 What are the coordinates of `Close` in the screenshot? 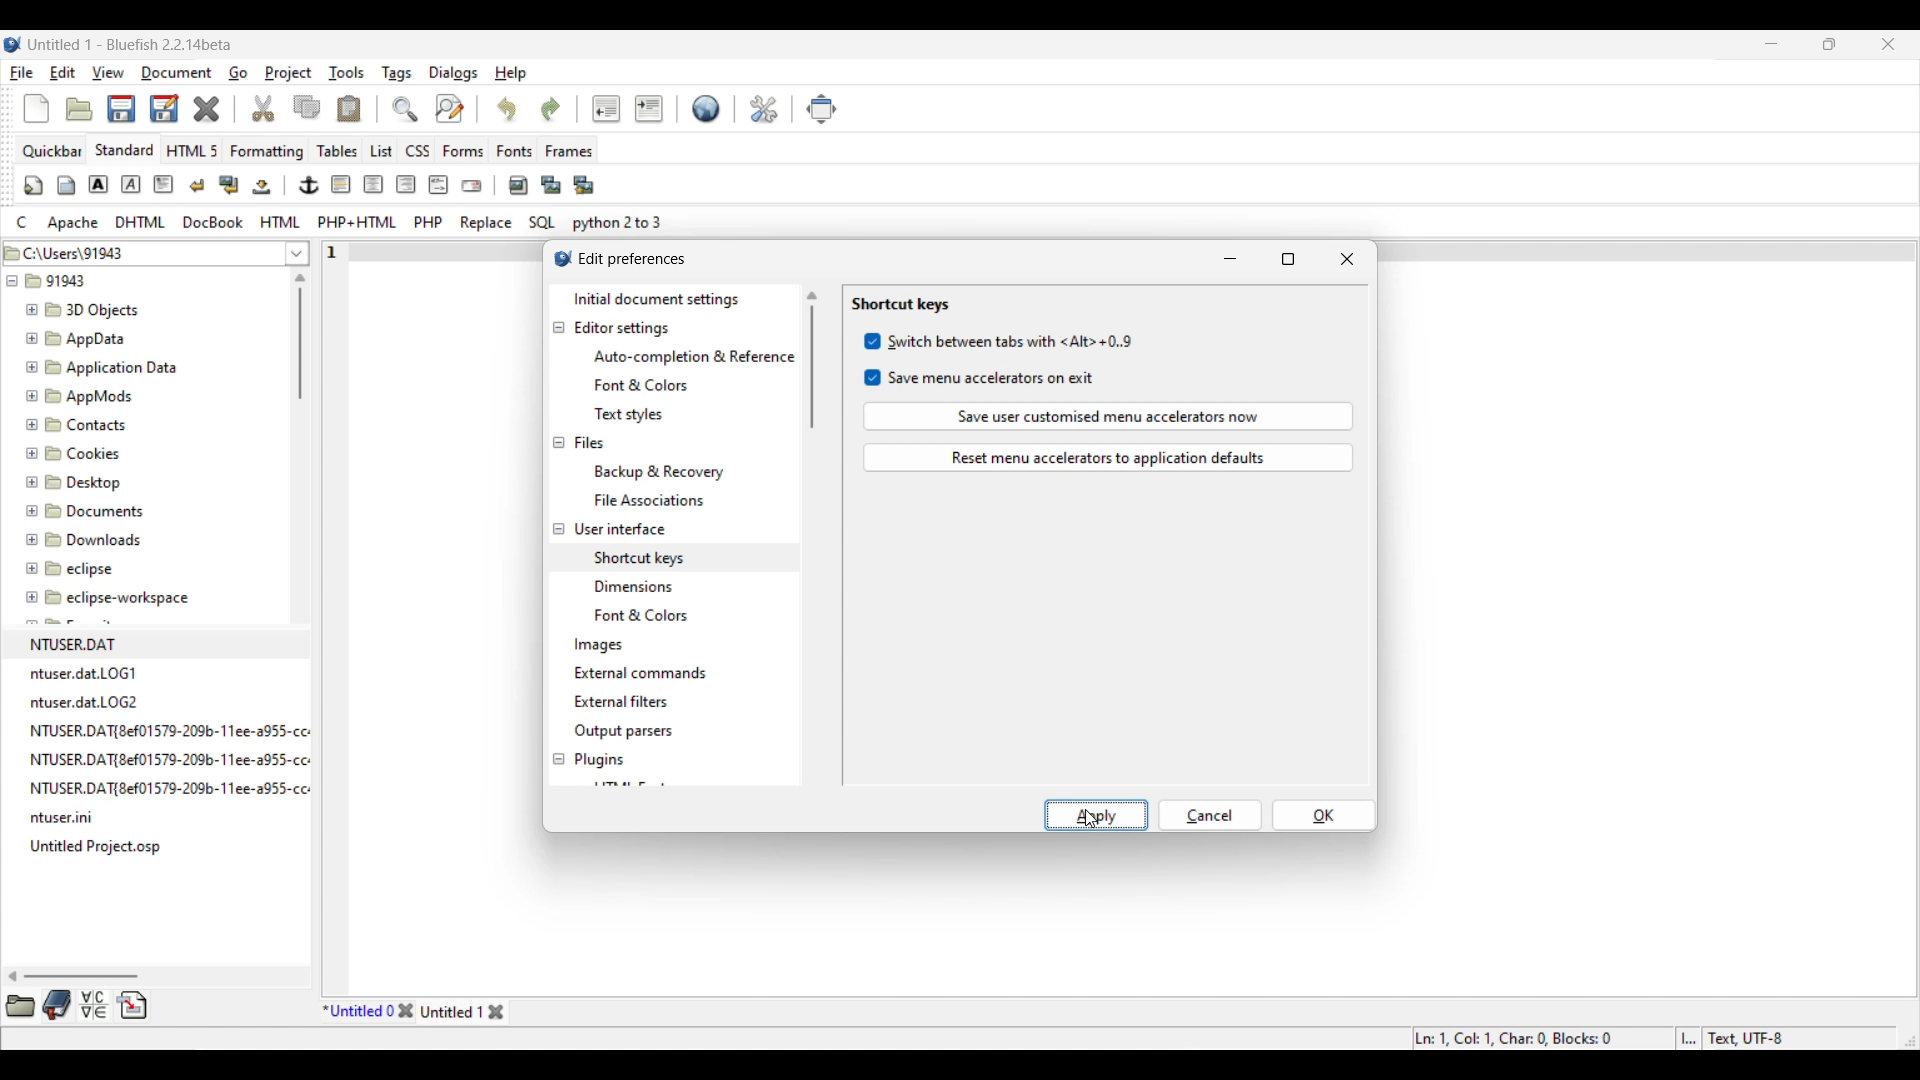 It's located at (405, 1011).